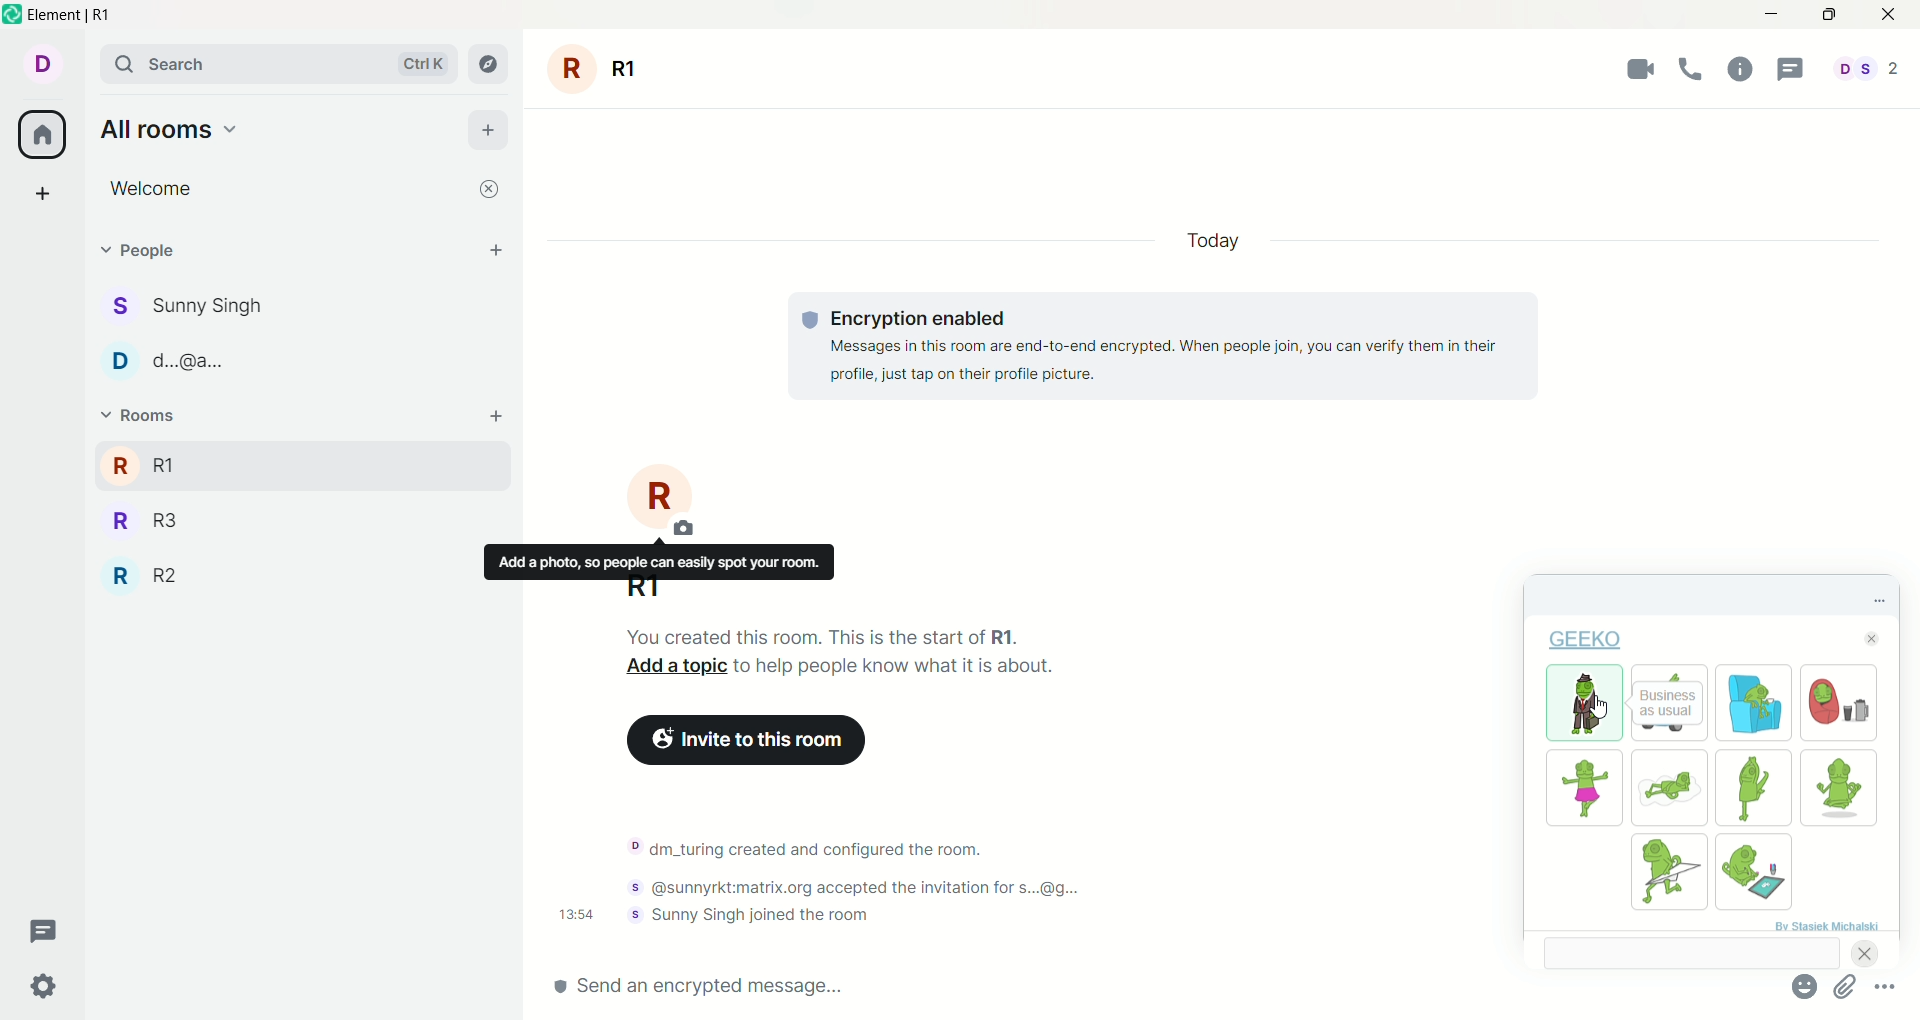  Describe the element at coordinates (281, 63) in the screenshot. I see `search` at that location.